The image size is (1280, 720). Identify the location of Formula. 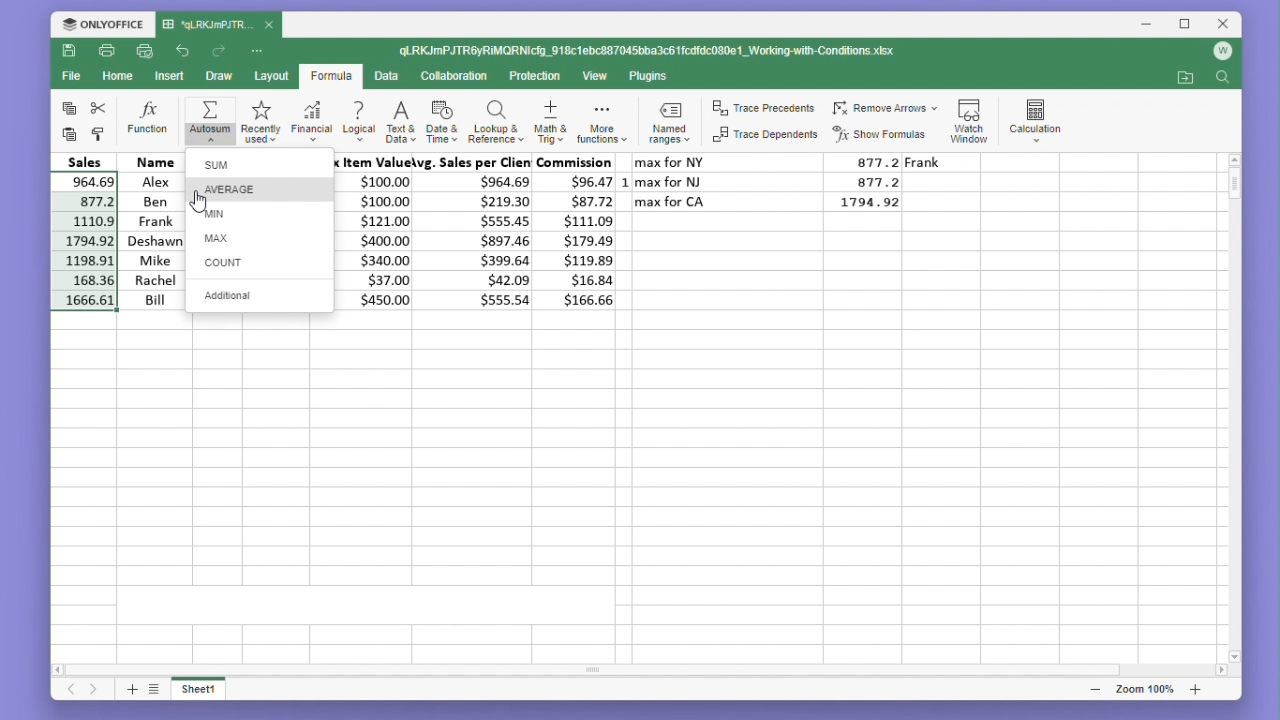
(331, 77).